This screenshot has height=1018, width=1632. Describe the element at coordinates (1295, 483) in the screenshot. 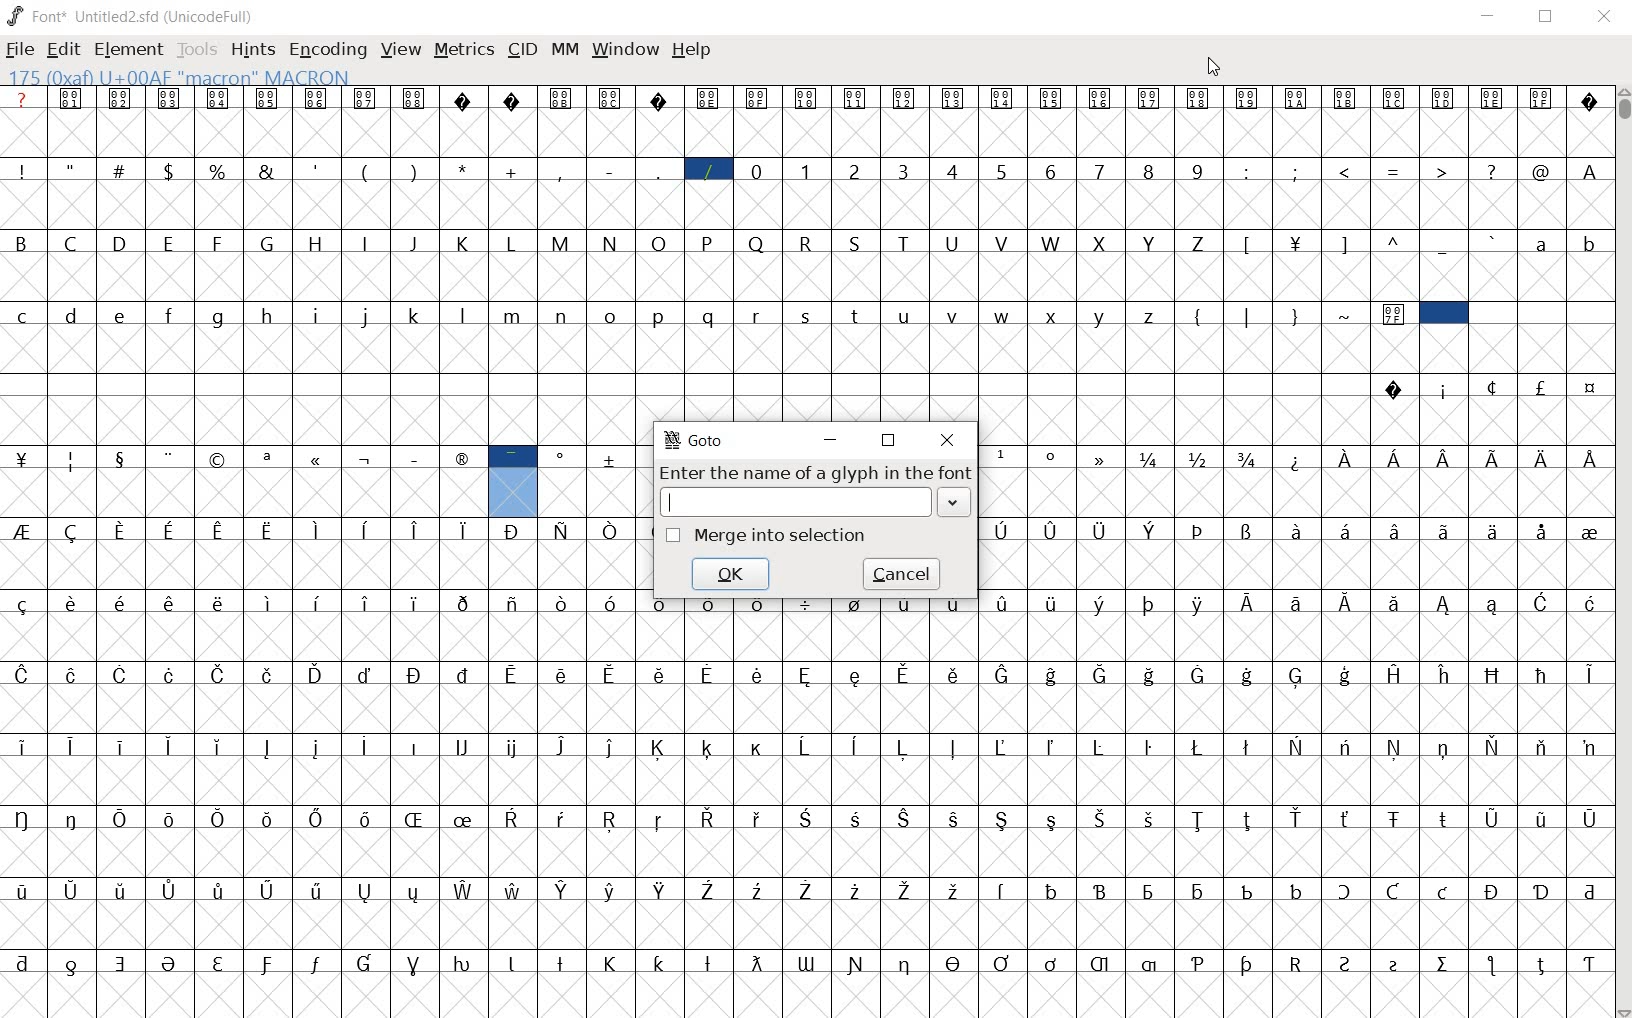

I see `` at that location.